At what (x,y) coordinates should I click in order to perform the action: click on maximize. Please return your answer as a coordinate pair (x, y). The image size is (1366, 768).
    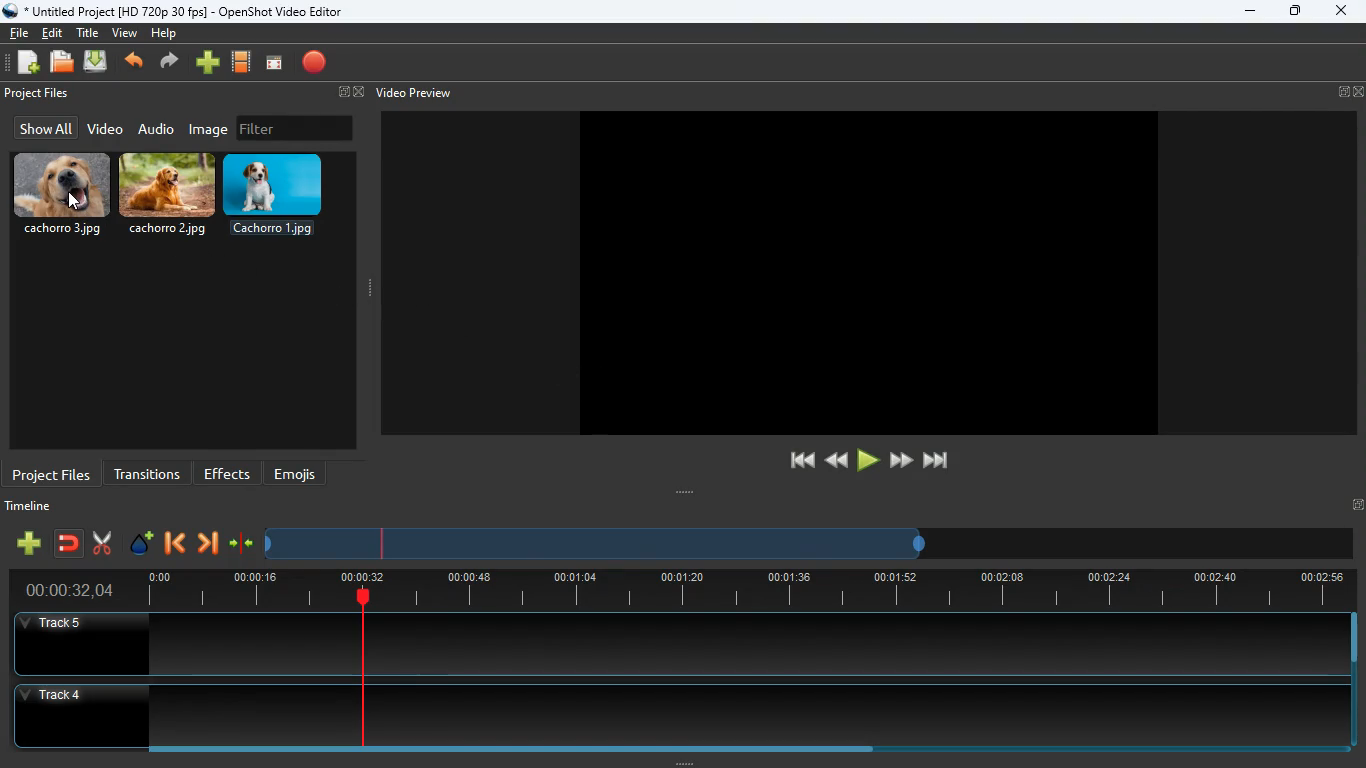
    Looking at the image, I should click on (1296, 13).